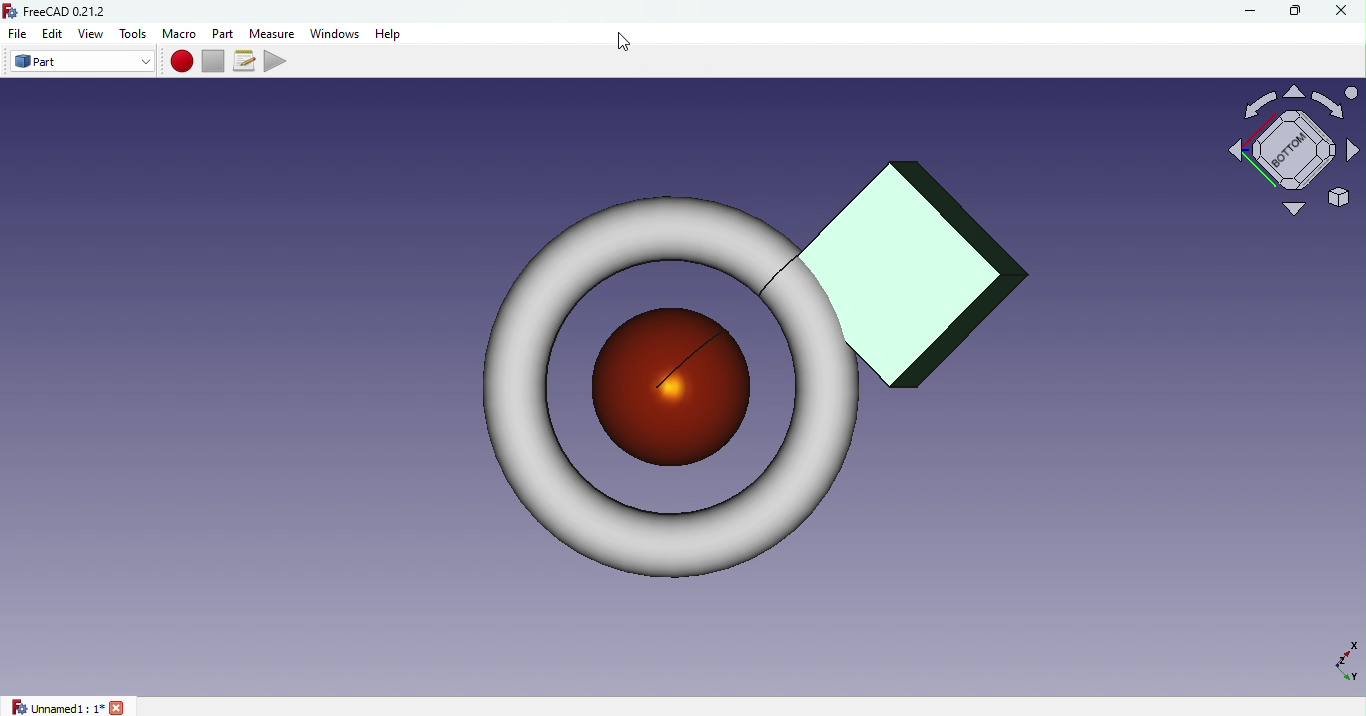 The width and height of the screenshot is (1366, 716). Describe the element at coordinates (276, 61) in the screenshot. I see `Execute macro` at that location.